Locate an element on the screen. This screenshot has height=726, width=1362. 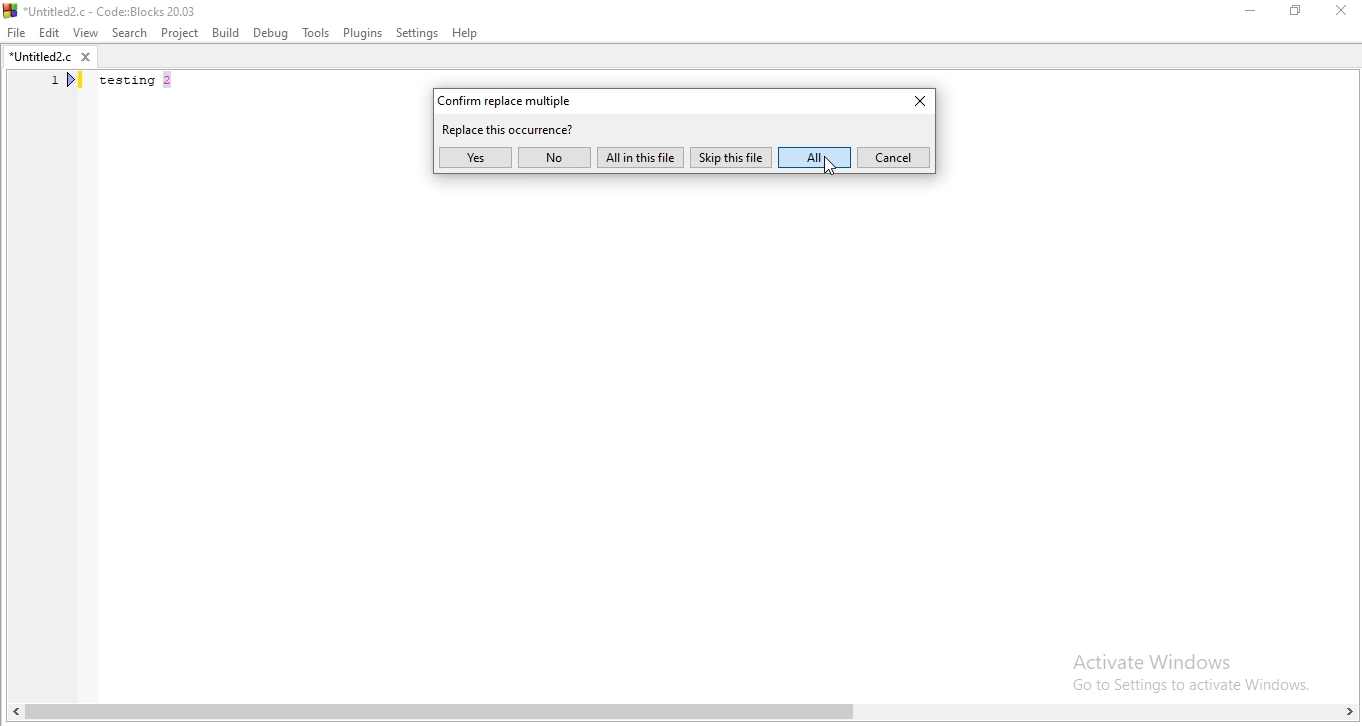
Minimise is located at coordinates (1250, 14).